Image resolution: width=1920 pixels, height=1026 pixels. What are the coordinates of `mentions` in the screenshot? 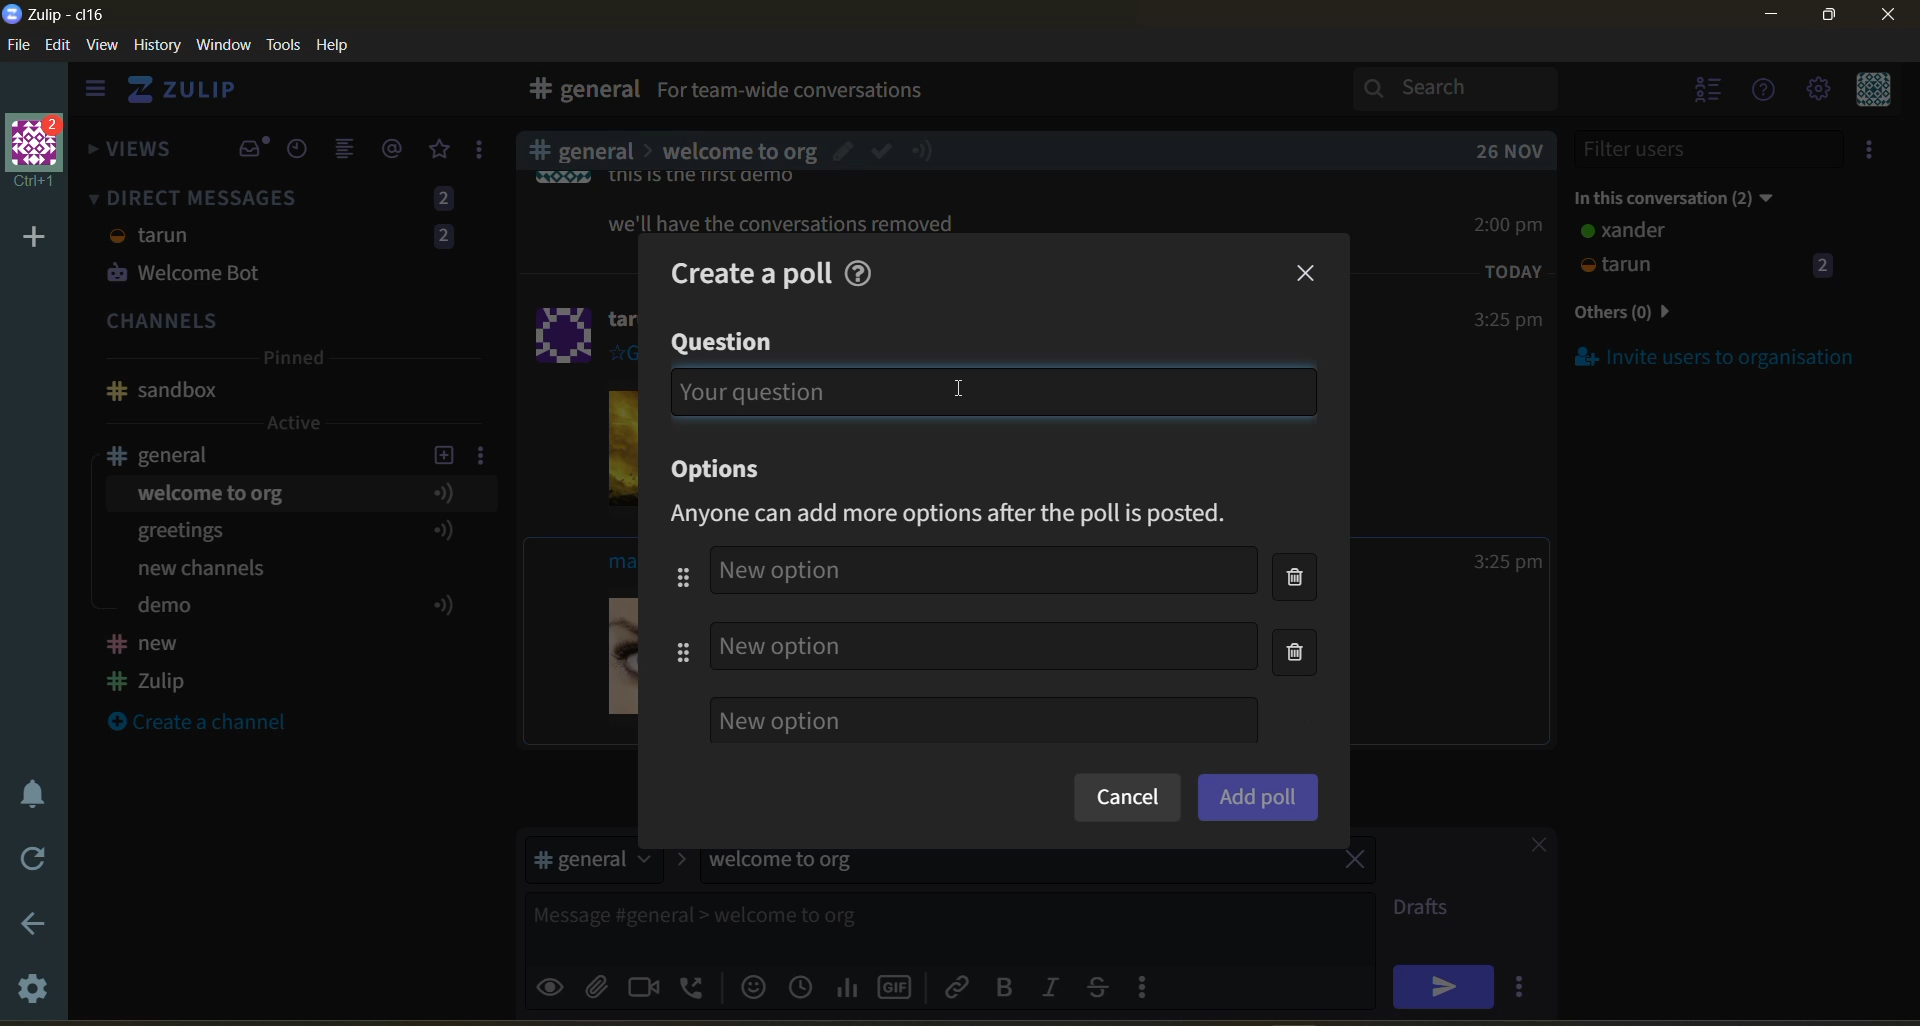 It's located at (396, 149).